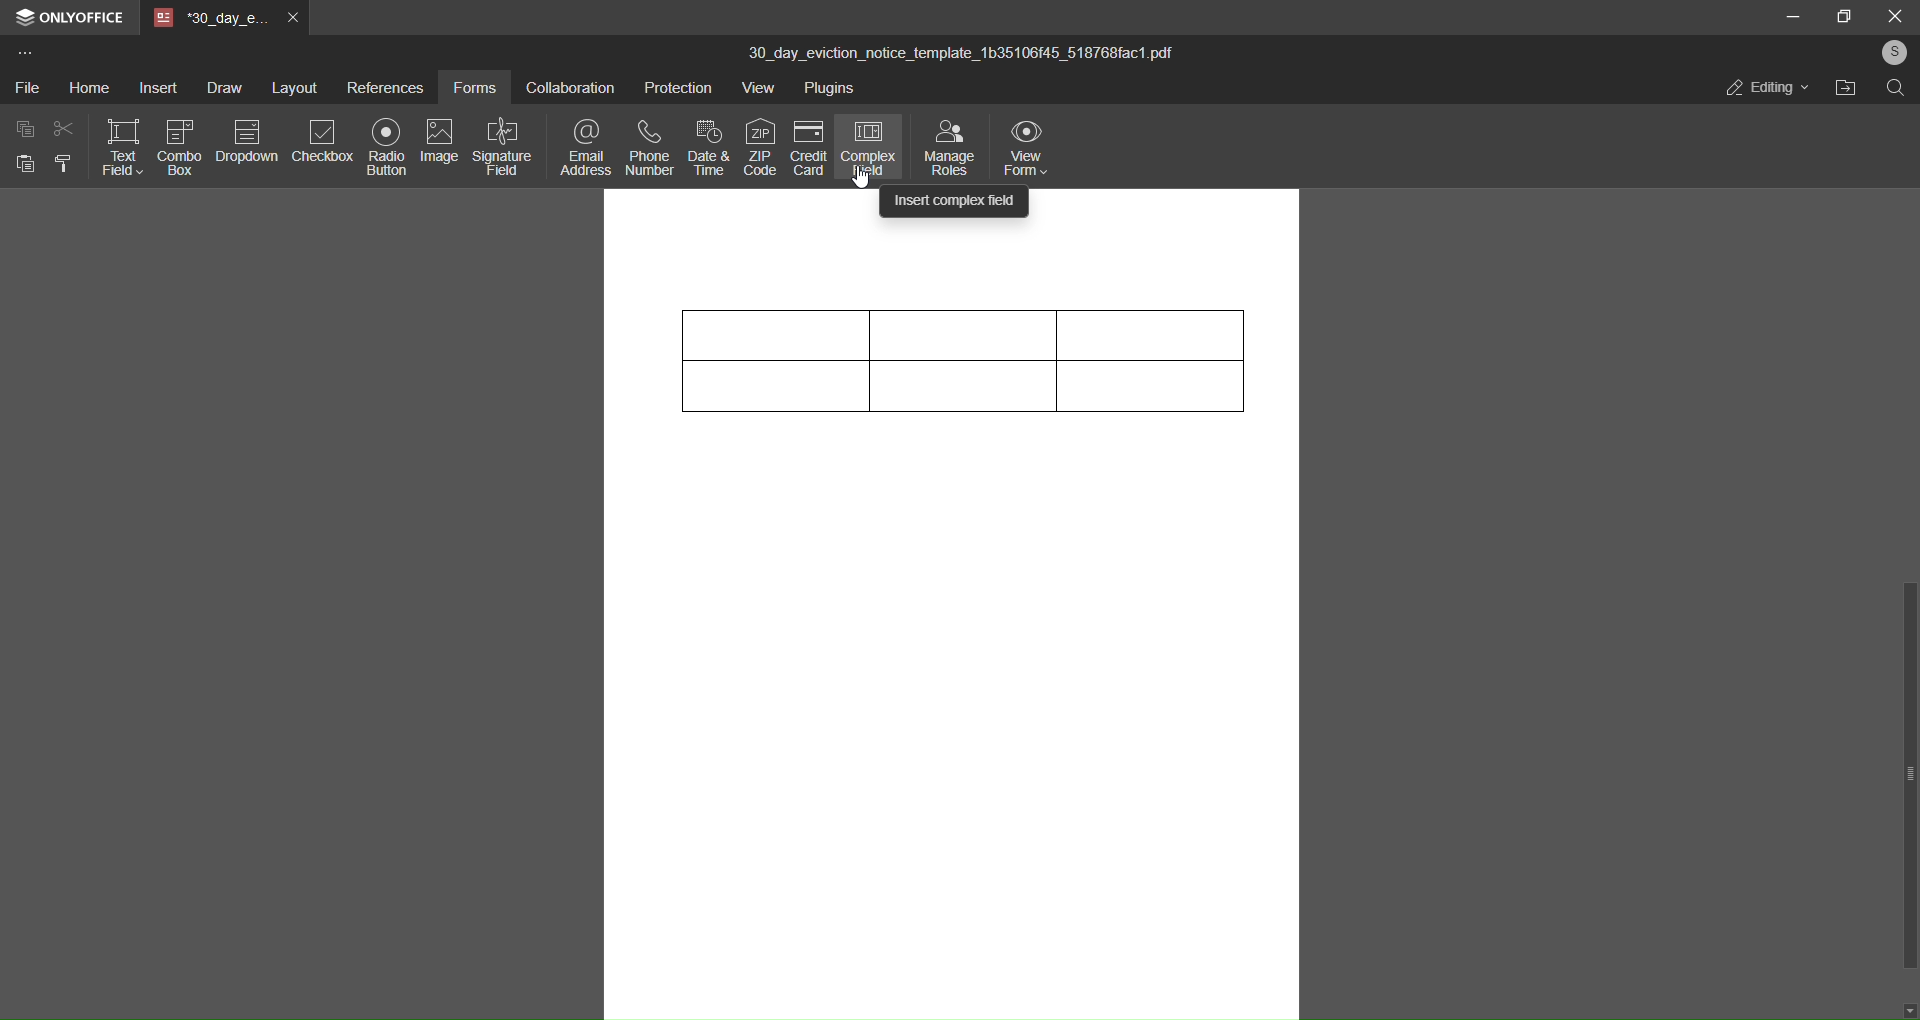 The image size is (1920, 1020). What do you see at coordinates (1891, 52) in the screenshot?
I see `user` at bounding box center [1891, 52].